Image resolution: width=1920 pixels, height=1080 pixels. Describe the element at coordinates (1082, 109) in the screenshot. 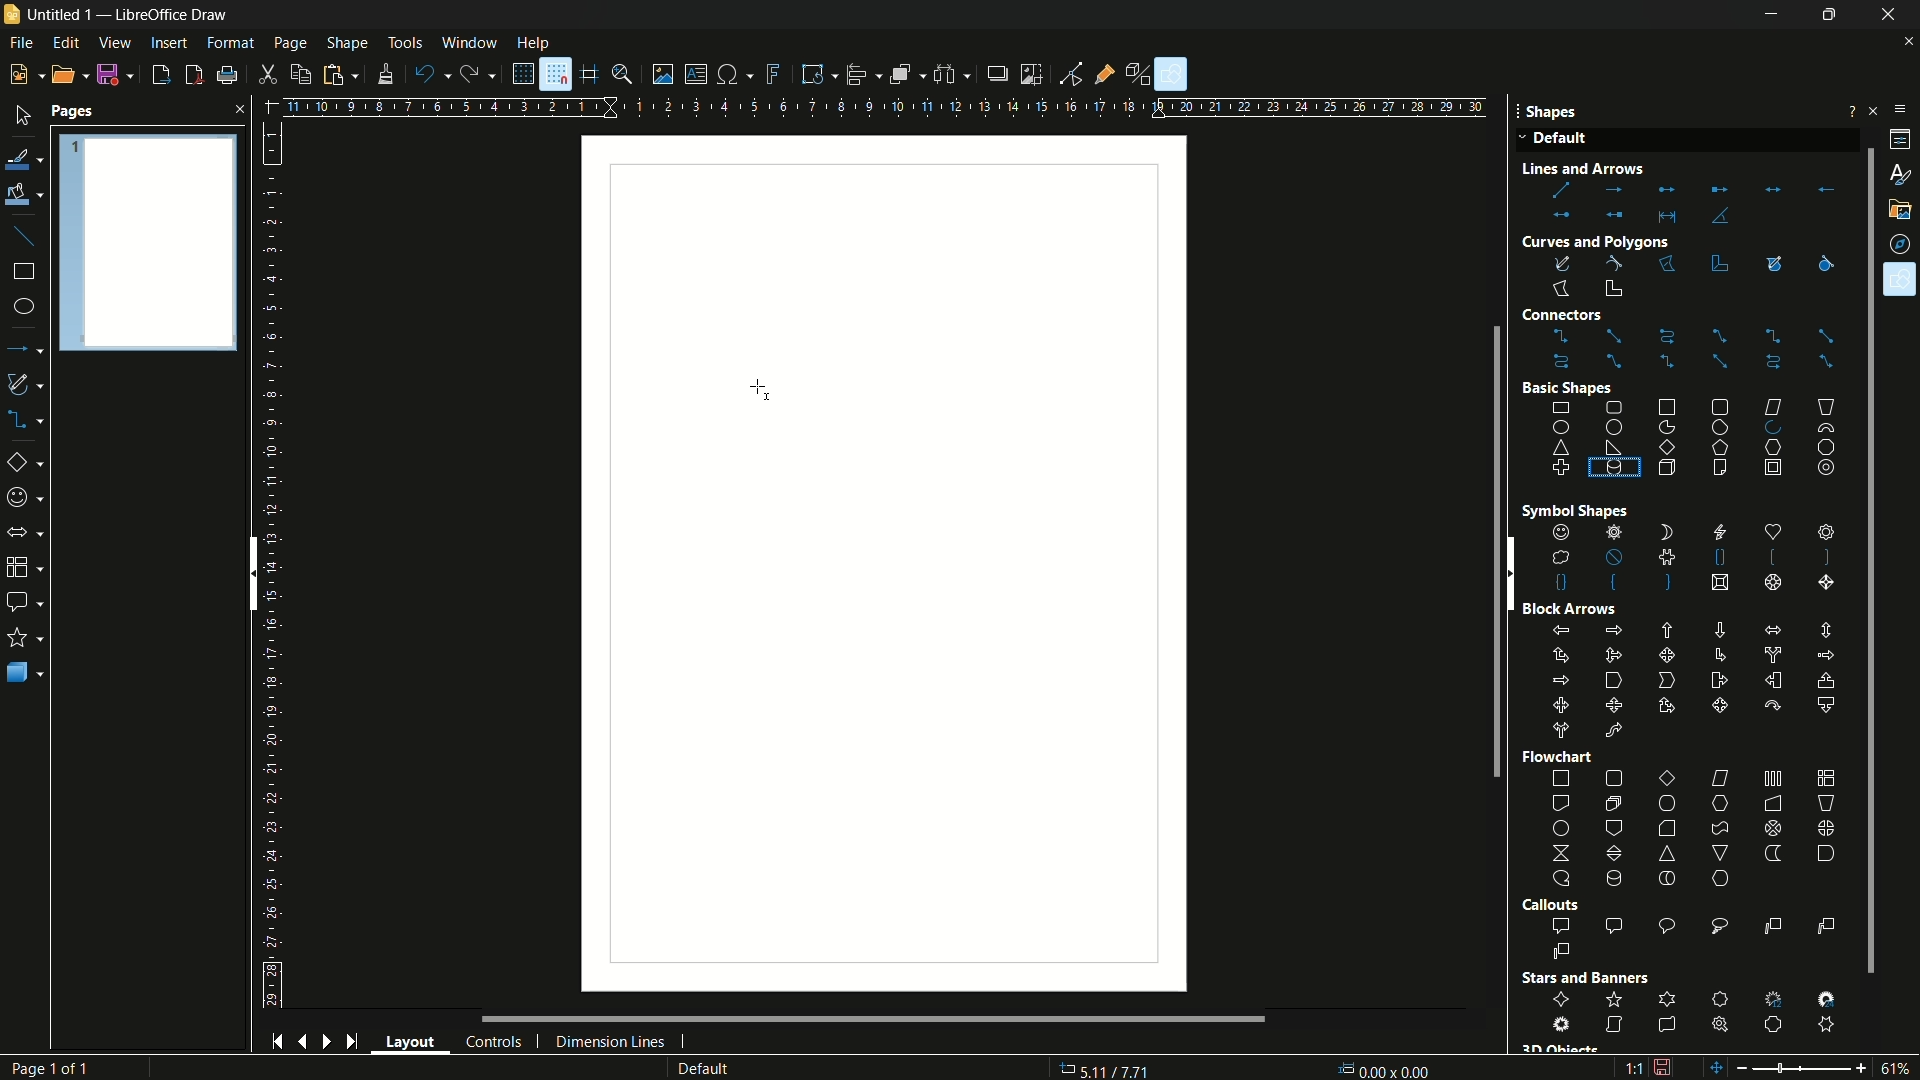

I see `width measure scale` at that location.